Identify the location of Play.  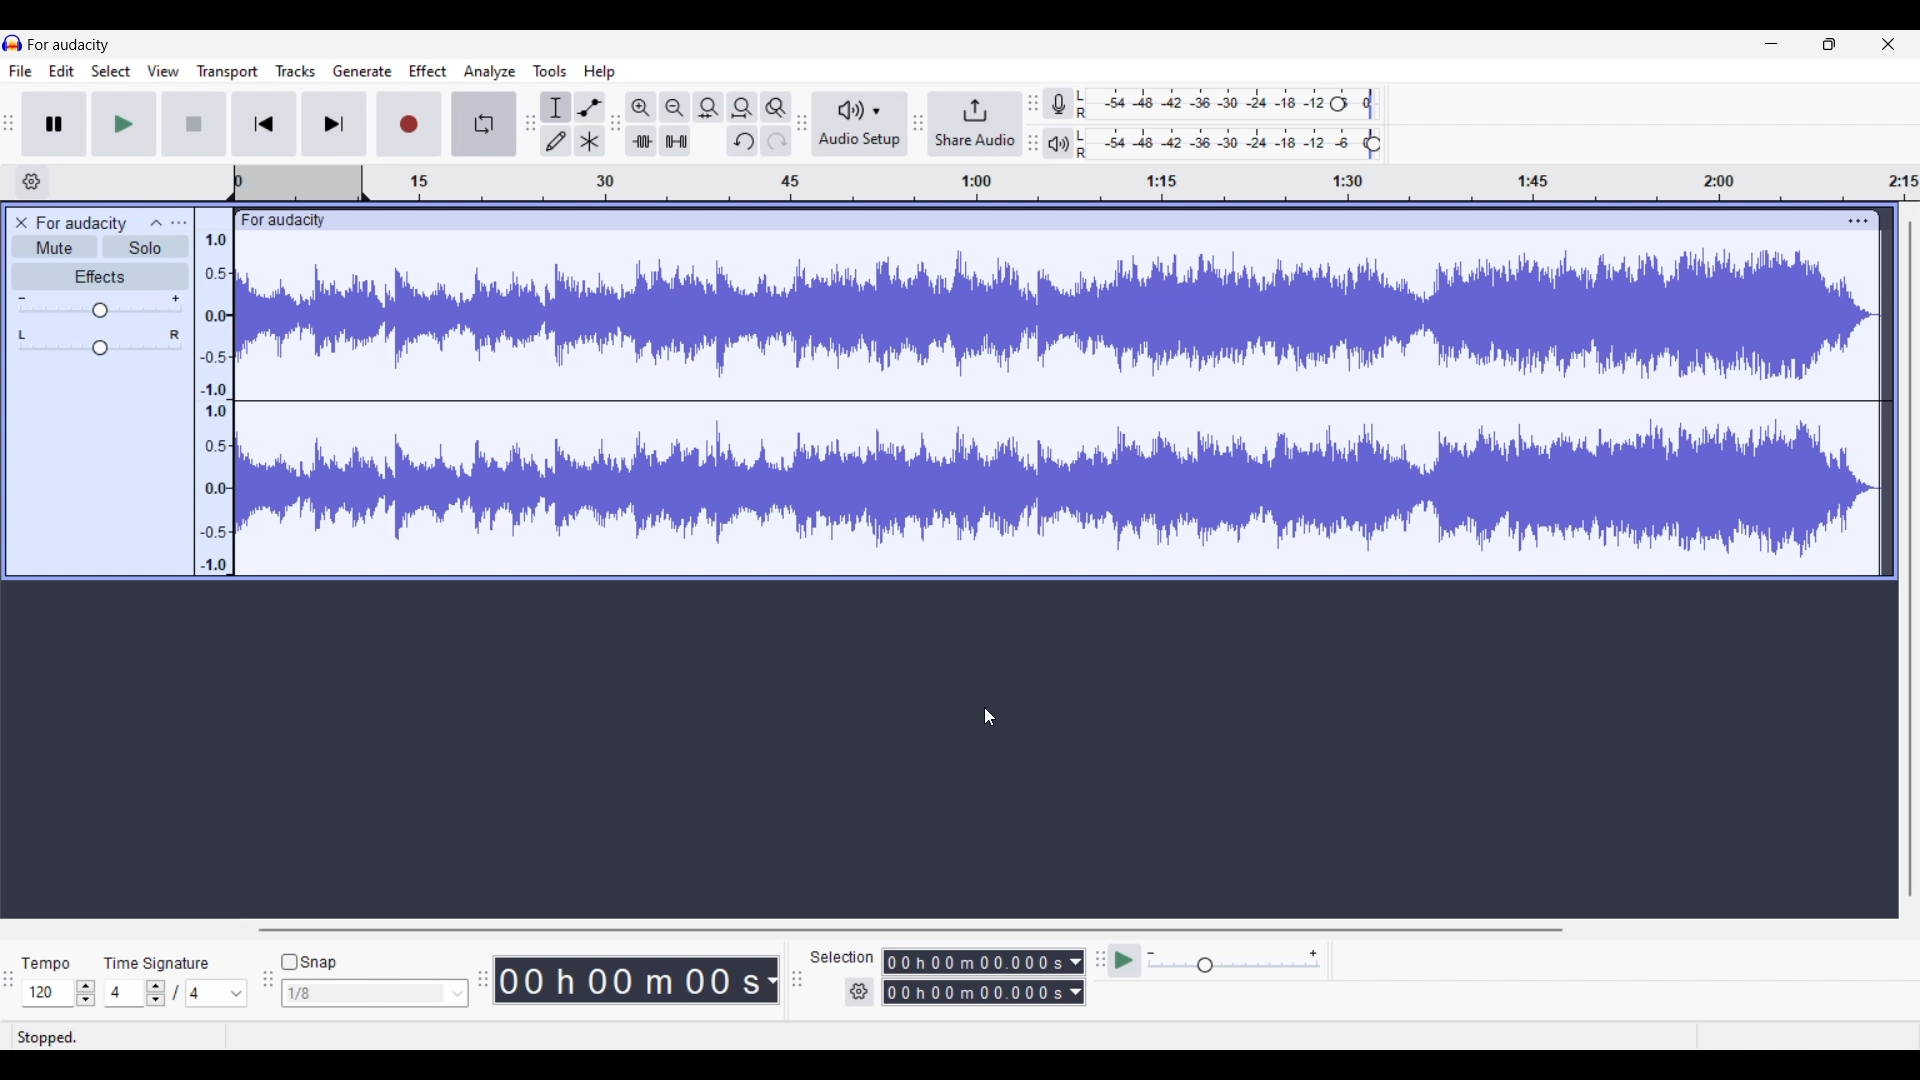
(124, 123).